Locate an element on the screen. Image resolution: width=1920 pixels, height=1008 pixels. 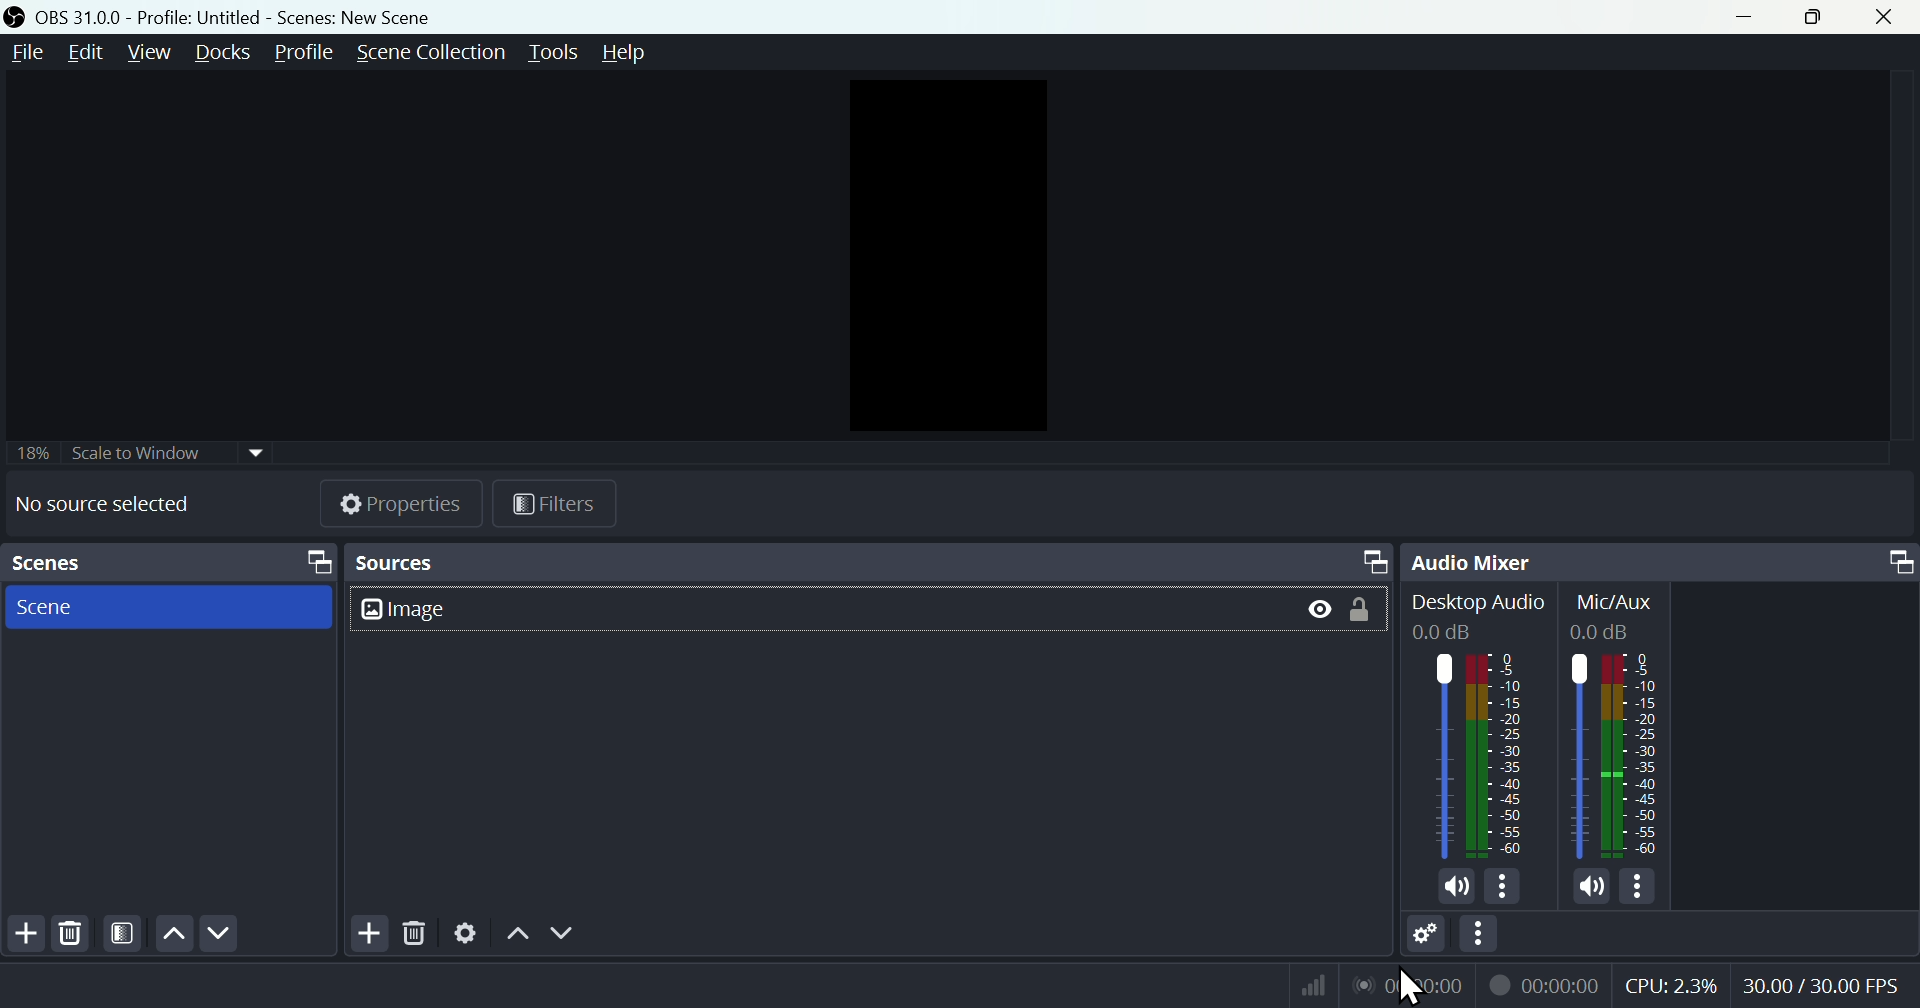
Settings is located at coordinates (1427, 937).